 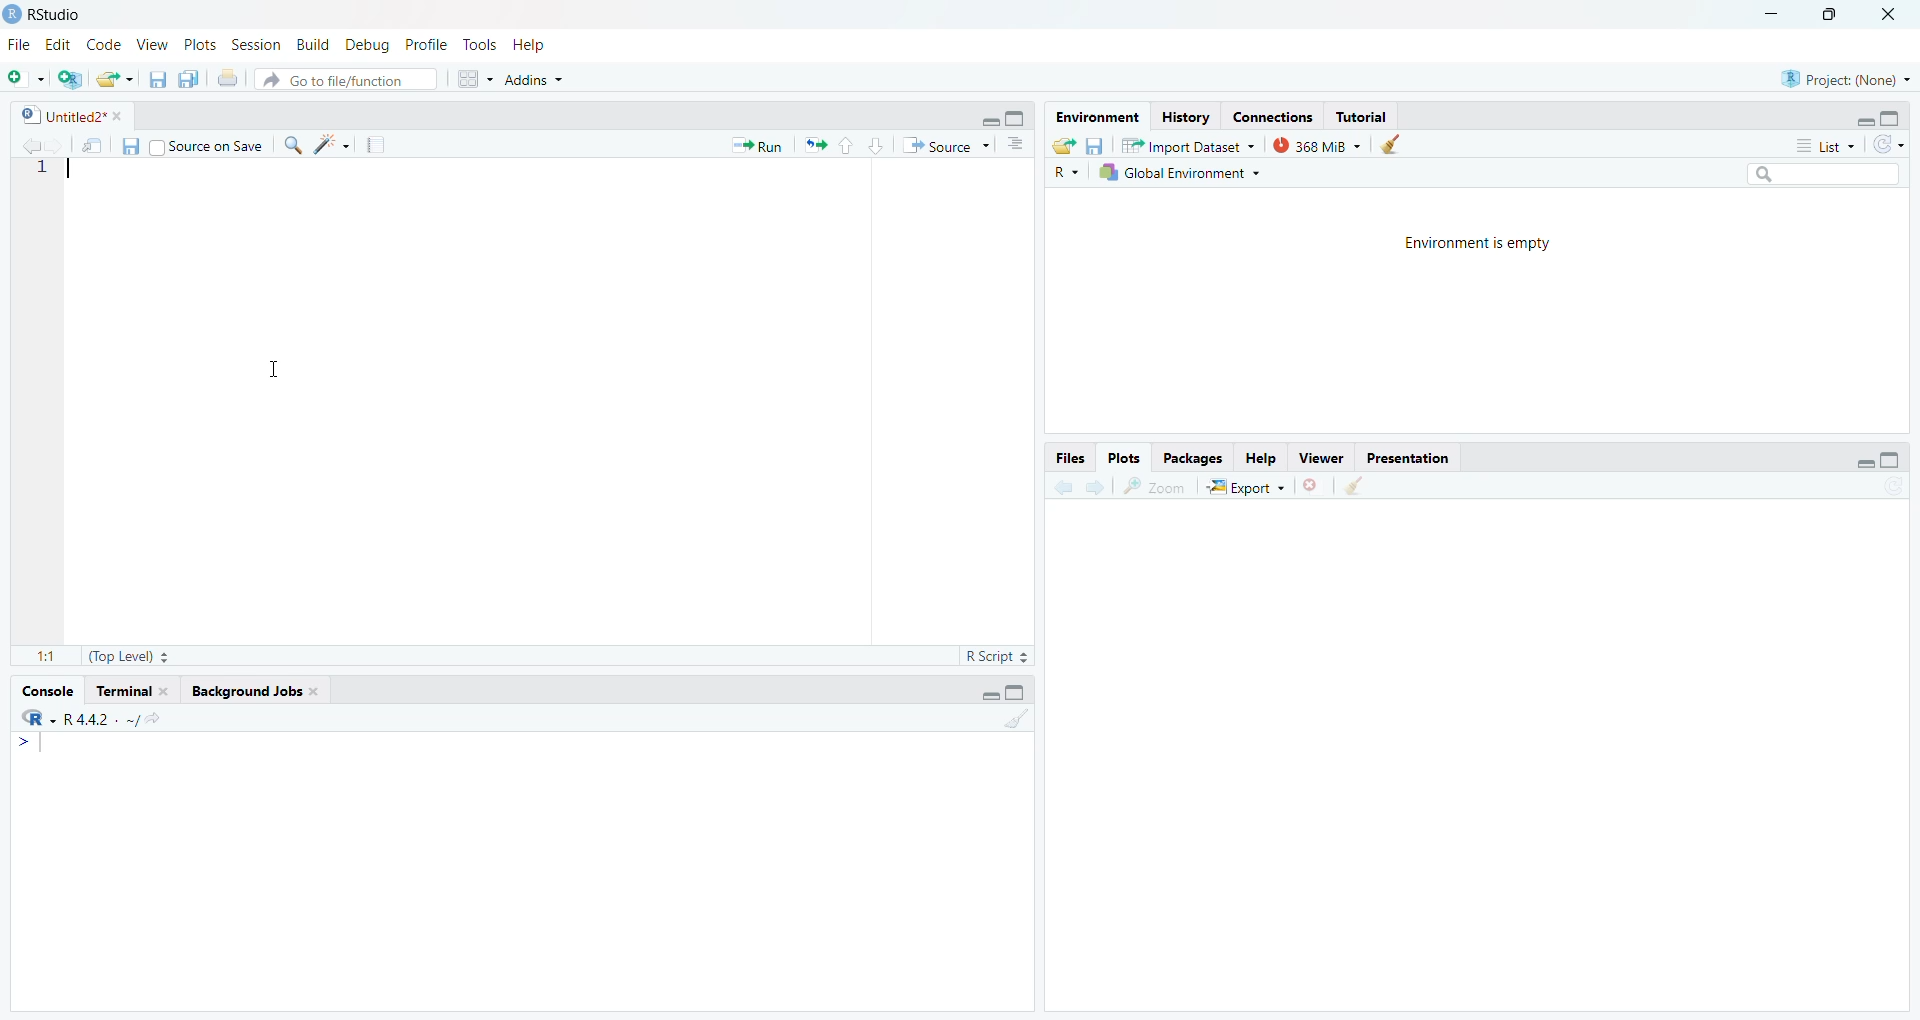 What do you see at coordinates (1066, 149) in the screenshot?
I see `export` at bounding box center [1066, 149].